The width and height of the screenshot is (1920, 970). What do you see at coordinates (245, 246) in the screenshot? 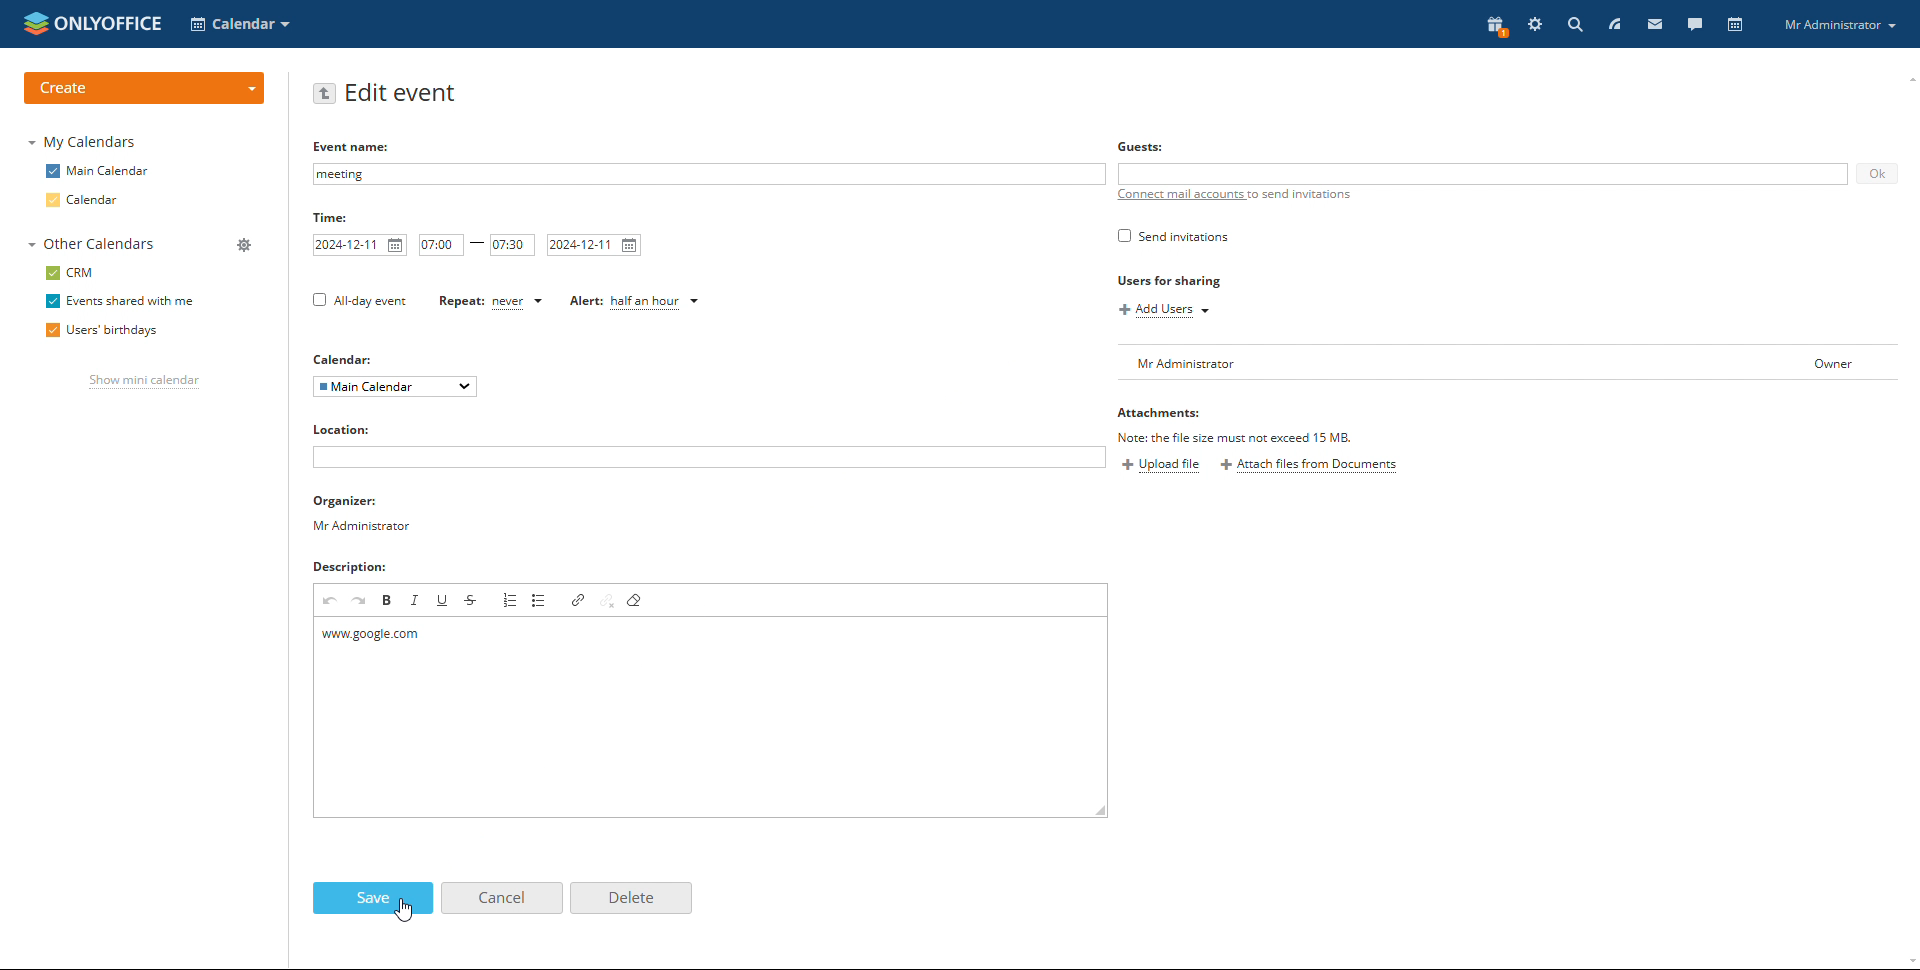
I see `manage` at bounding box center [245, 246].